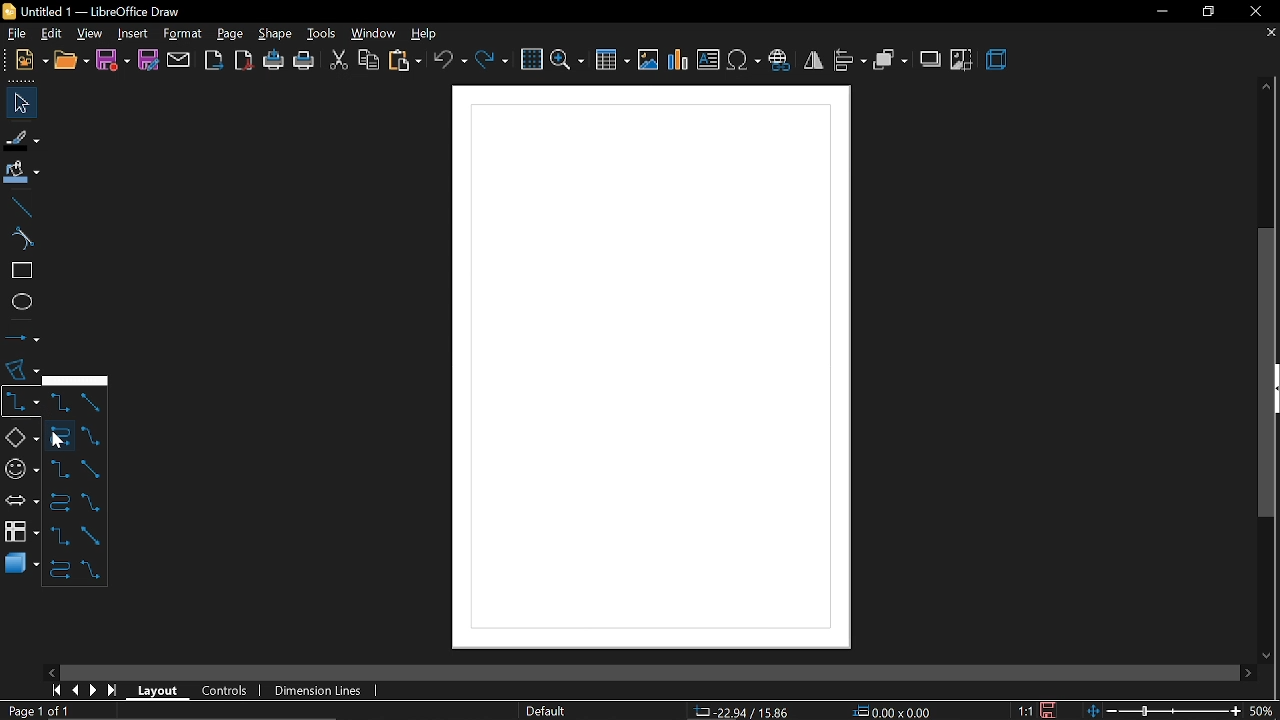 The image size is (1280, 720). Describe the element at coordinates (1206, 11) in the screenshot. I see `restore down` at that location.